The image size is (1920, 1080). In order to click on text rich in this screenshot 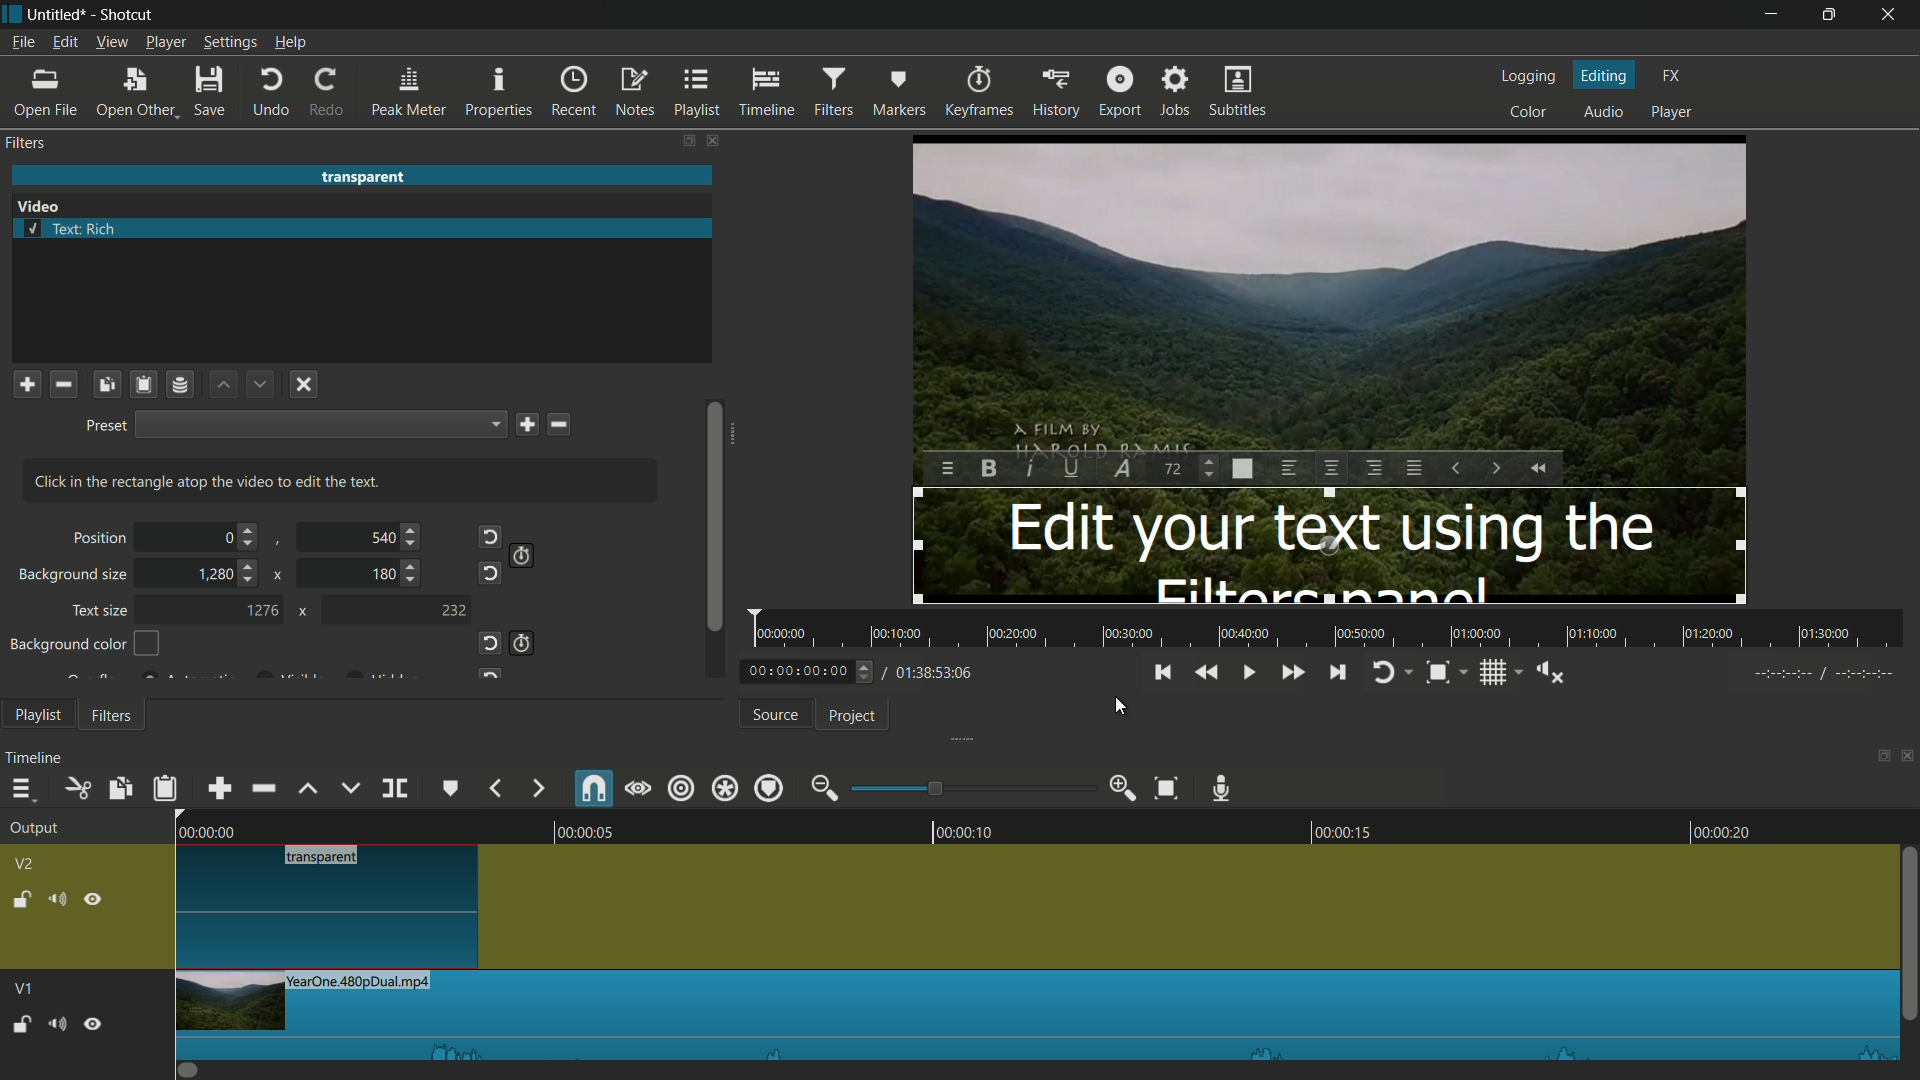, I will do `click(73, 228)`.